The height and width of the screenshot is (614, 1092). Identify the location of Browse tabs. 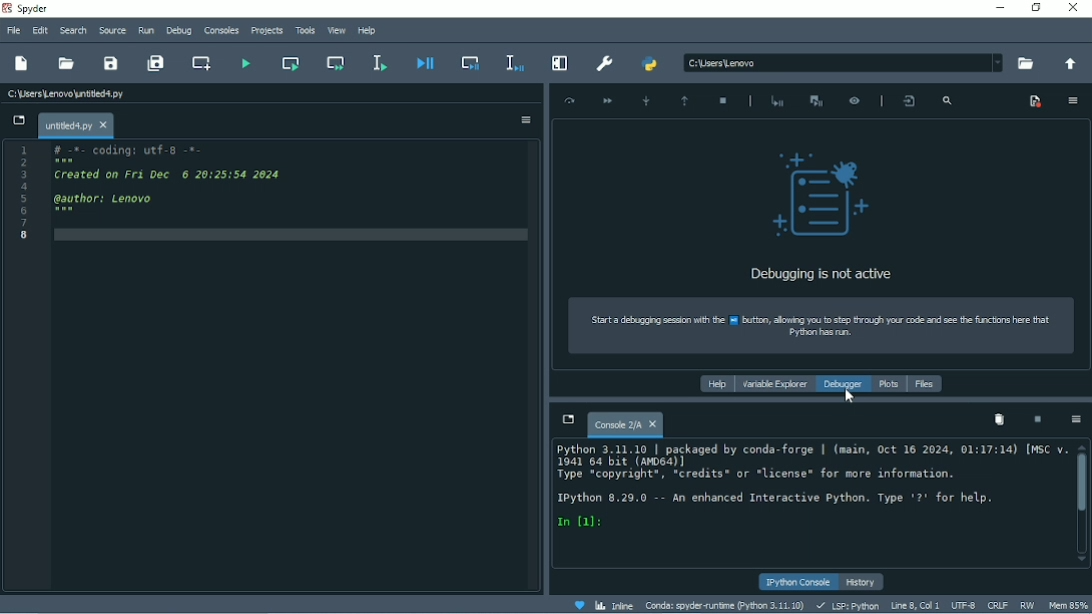
(17, 120).